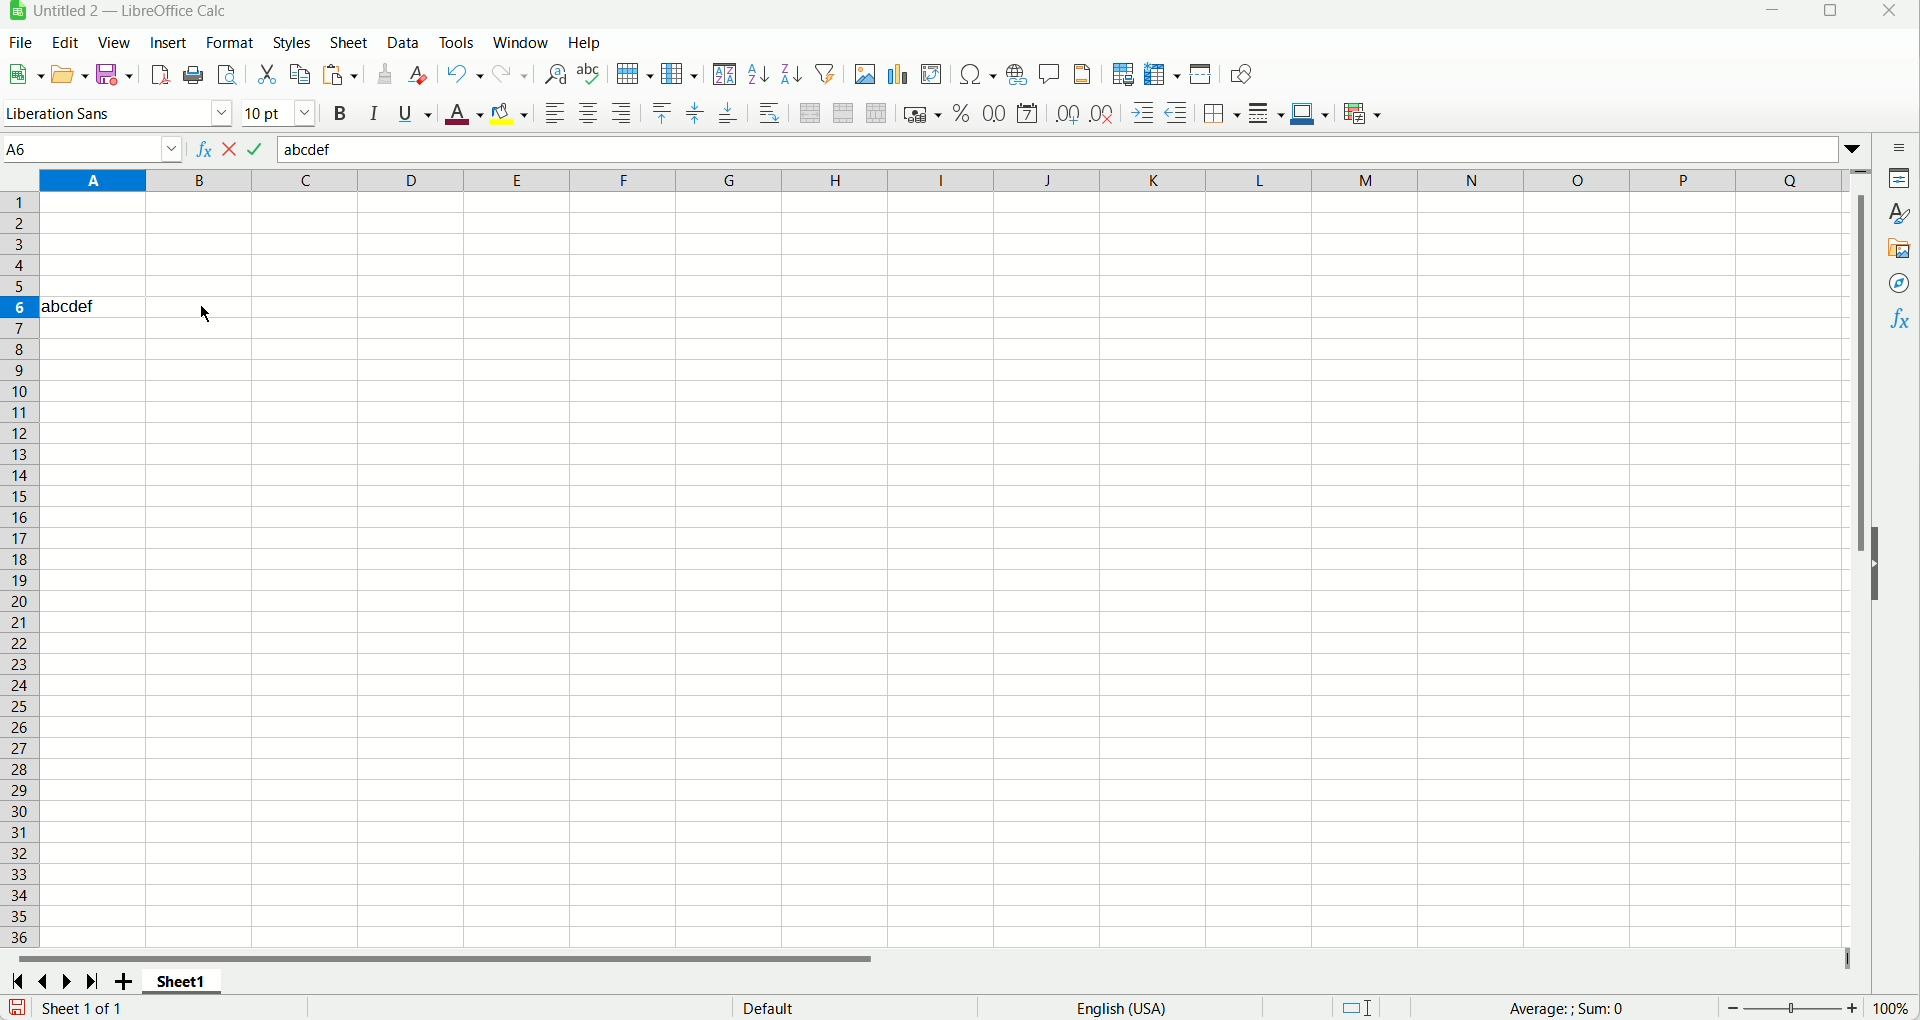 The width and height of the screenshot is (1920, 1020). I want to click on font name, so click(116, 112).